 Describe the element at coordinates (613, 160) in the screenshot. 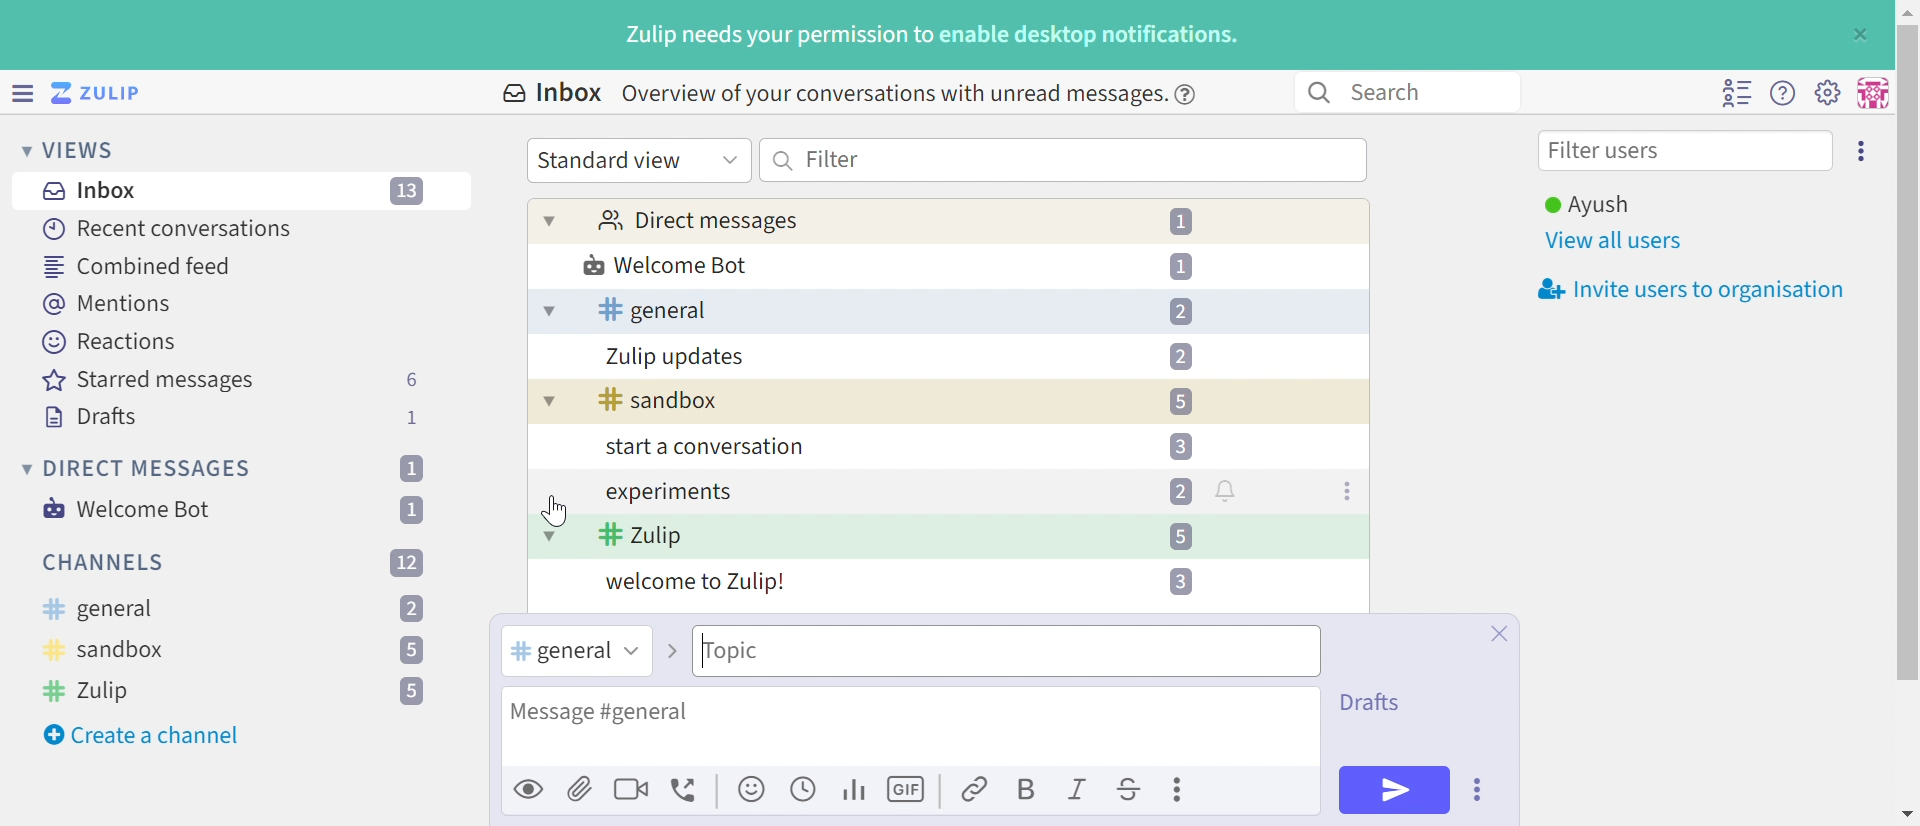

I see `Standard view` at that location.